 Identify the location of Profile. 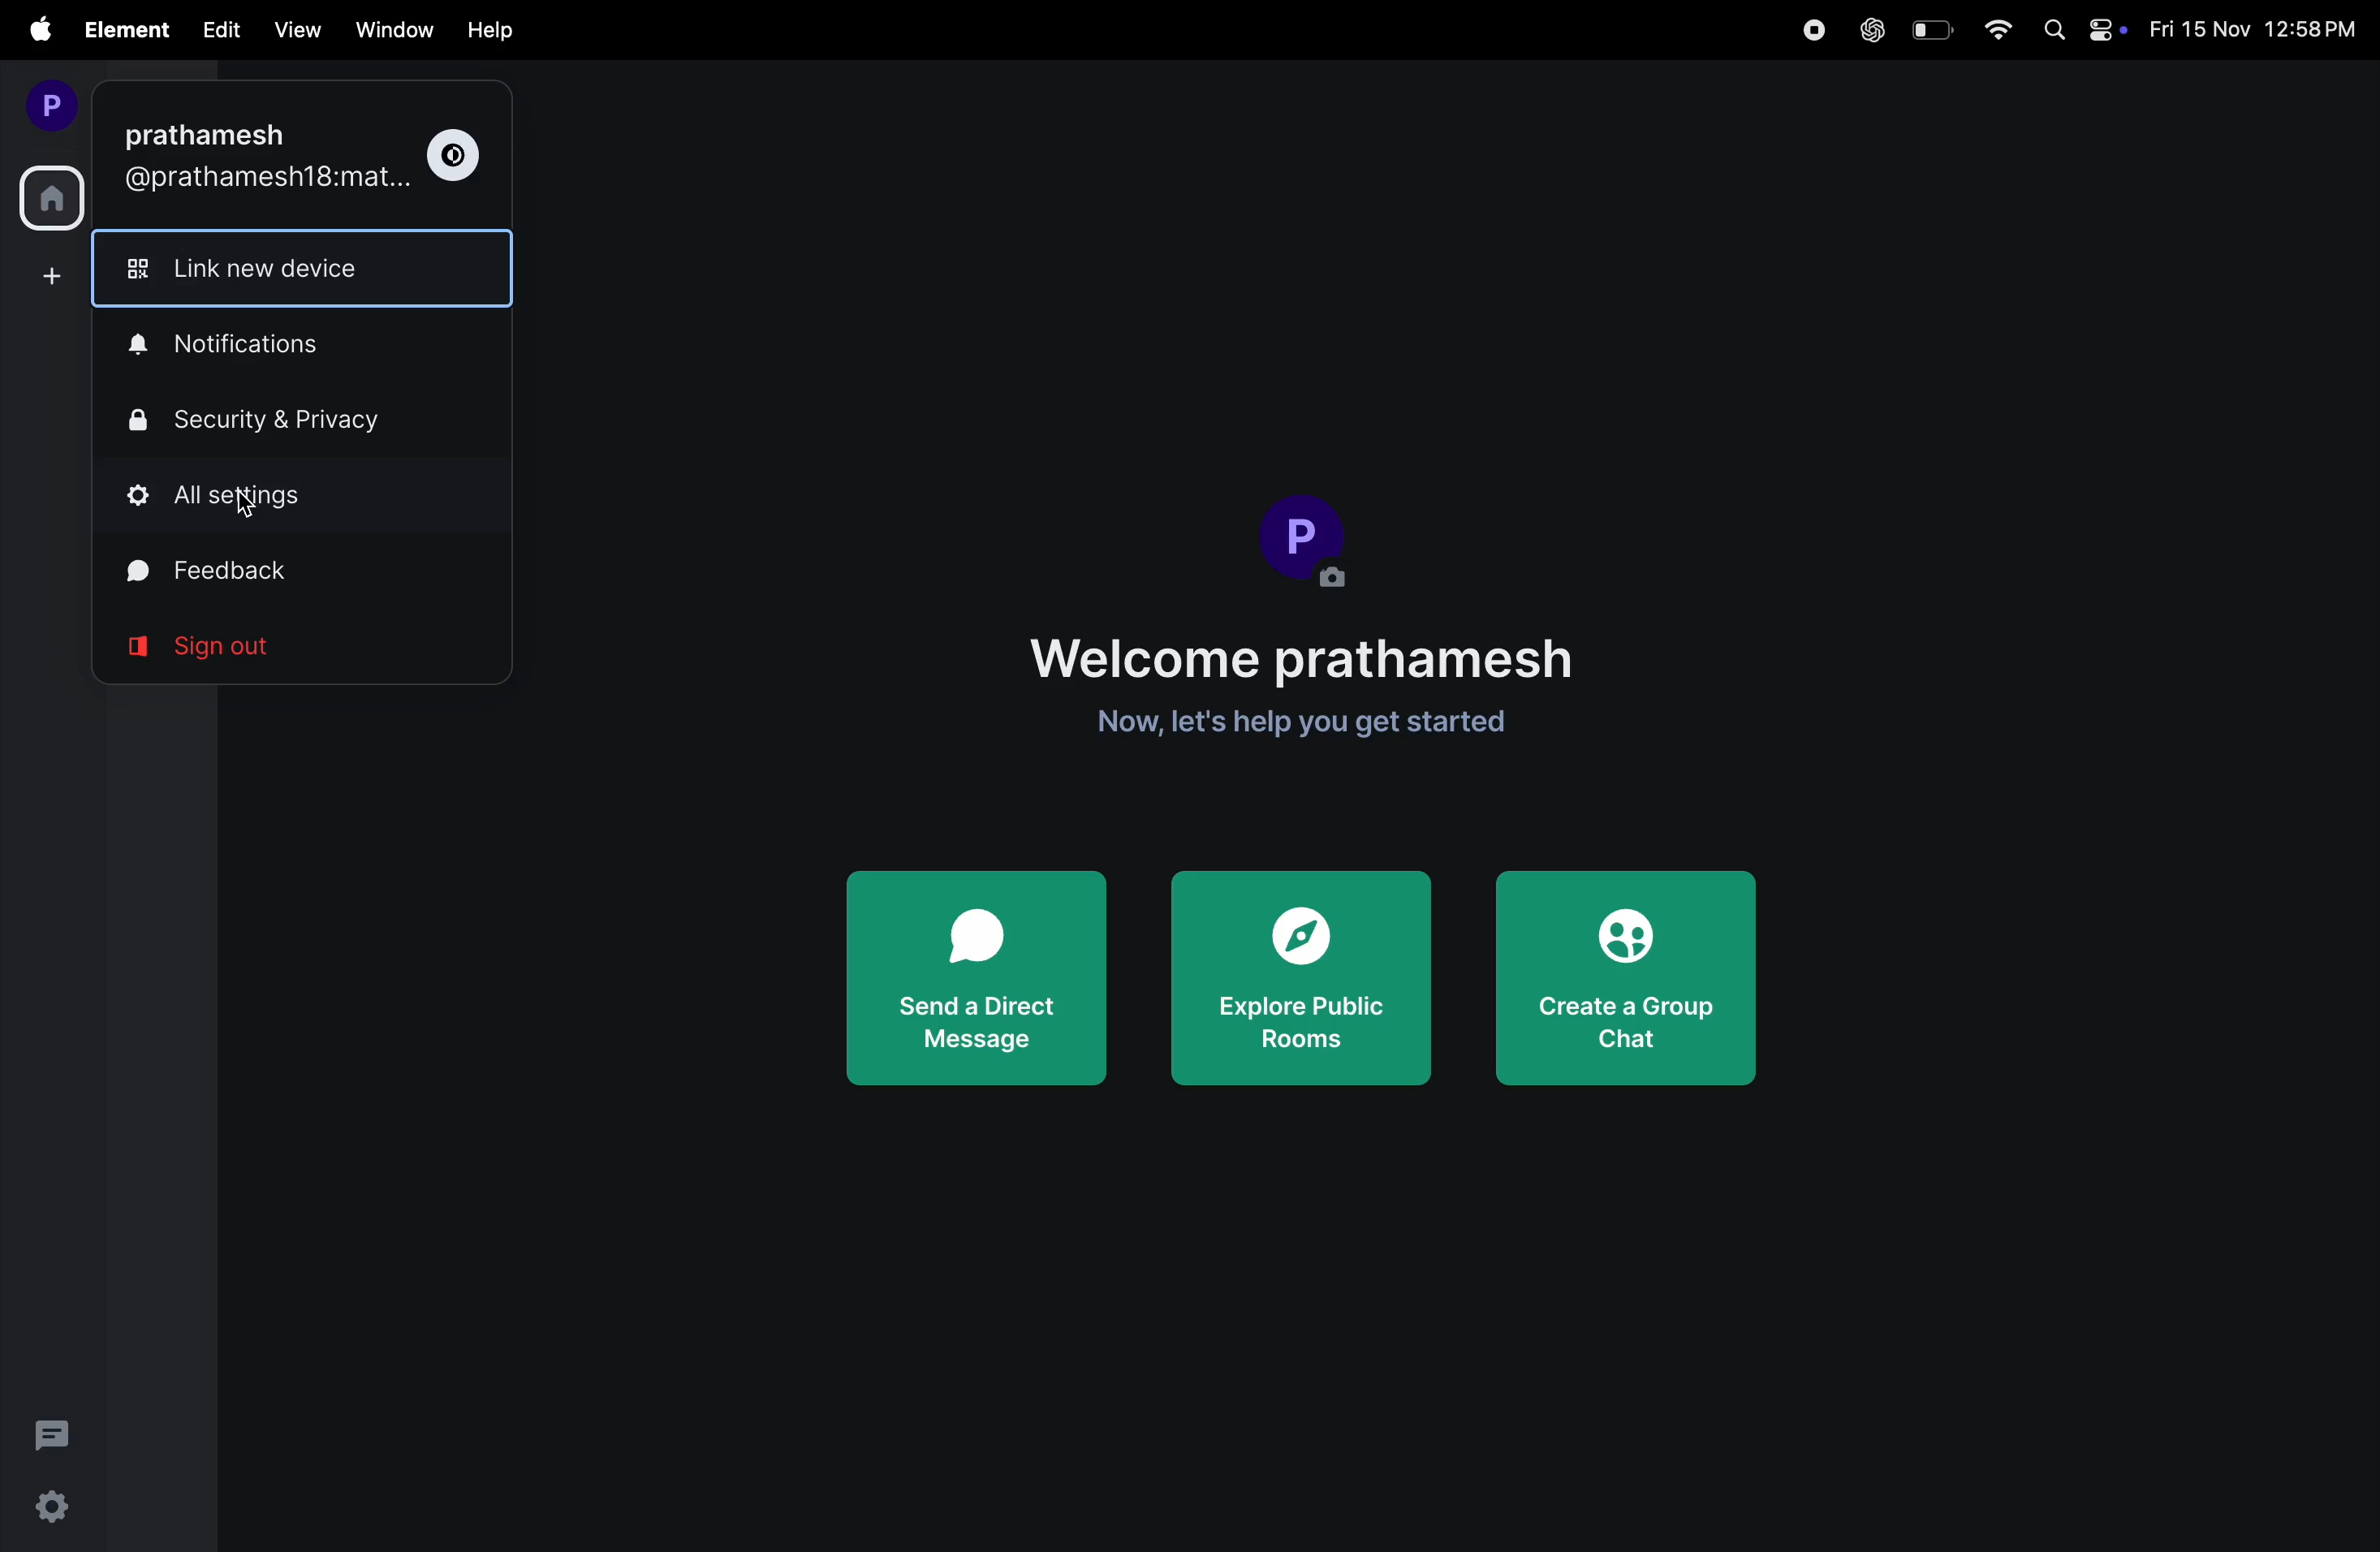
(1307, 537).